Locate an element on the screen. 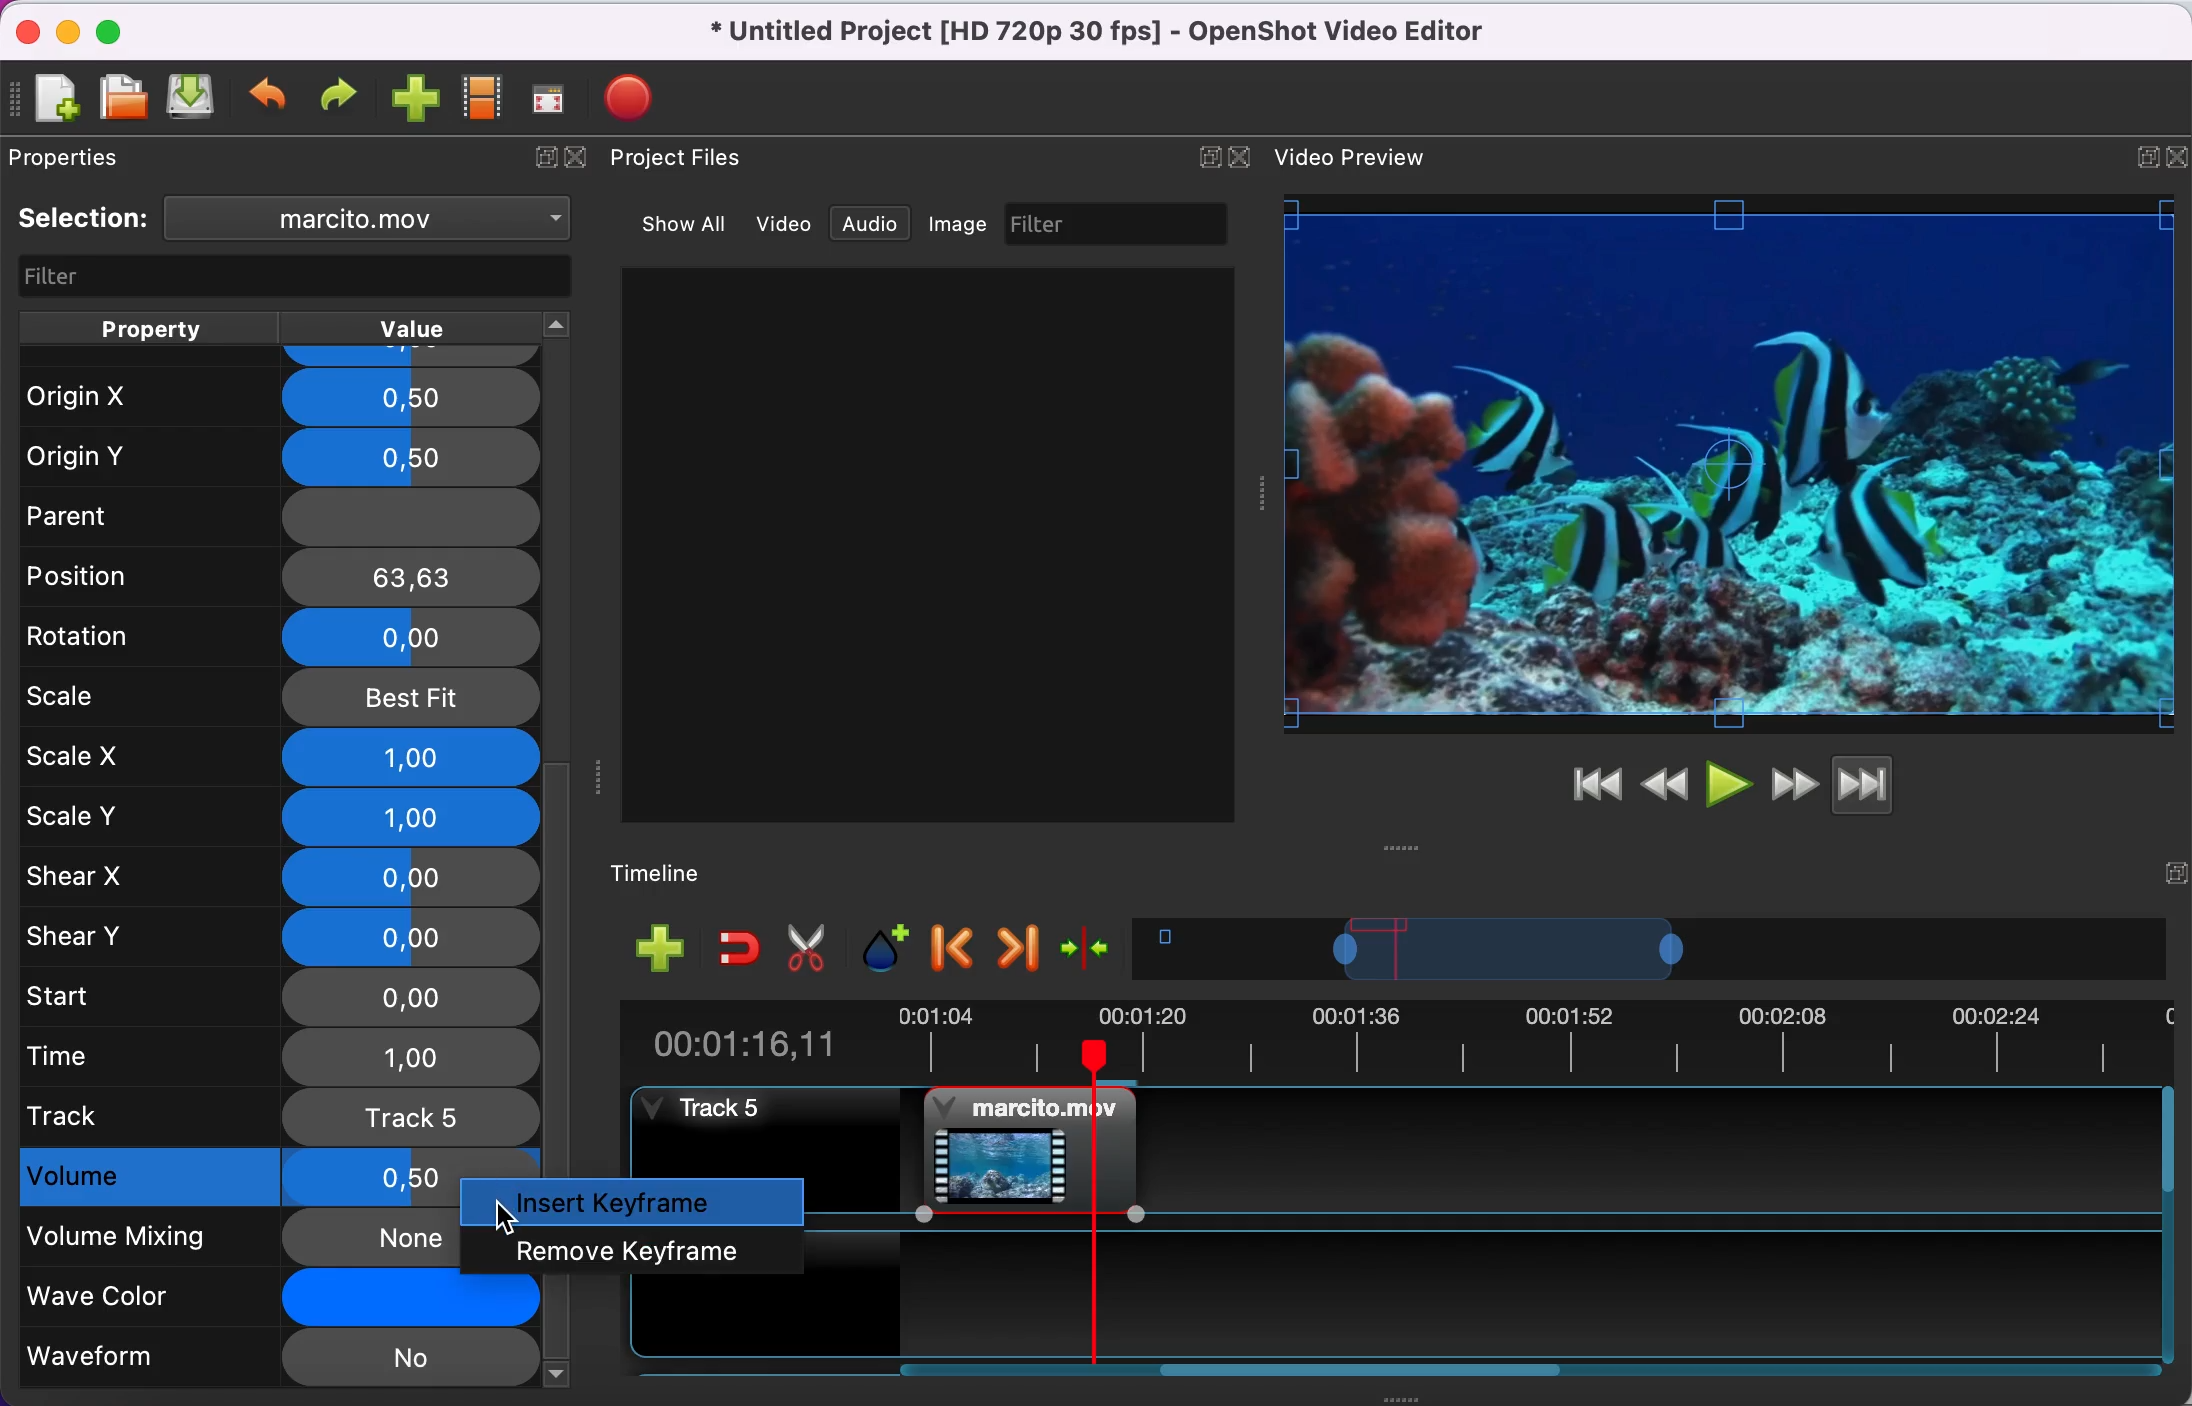 The height and width of the screenshot is (1406, 2192). selection is located at coordinates (86, 219).